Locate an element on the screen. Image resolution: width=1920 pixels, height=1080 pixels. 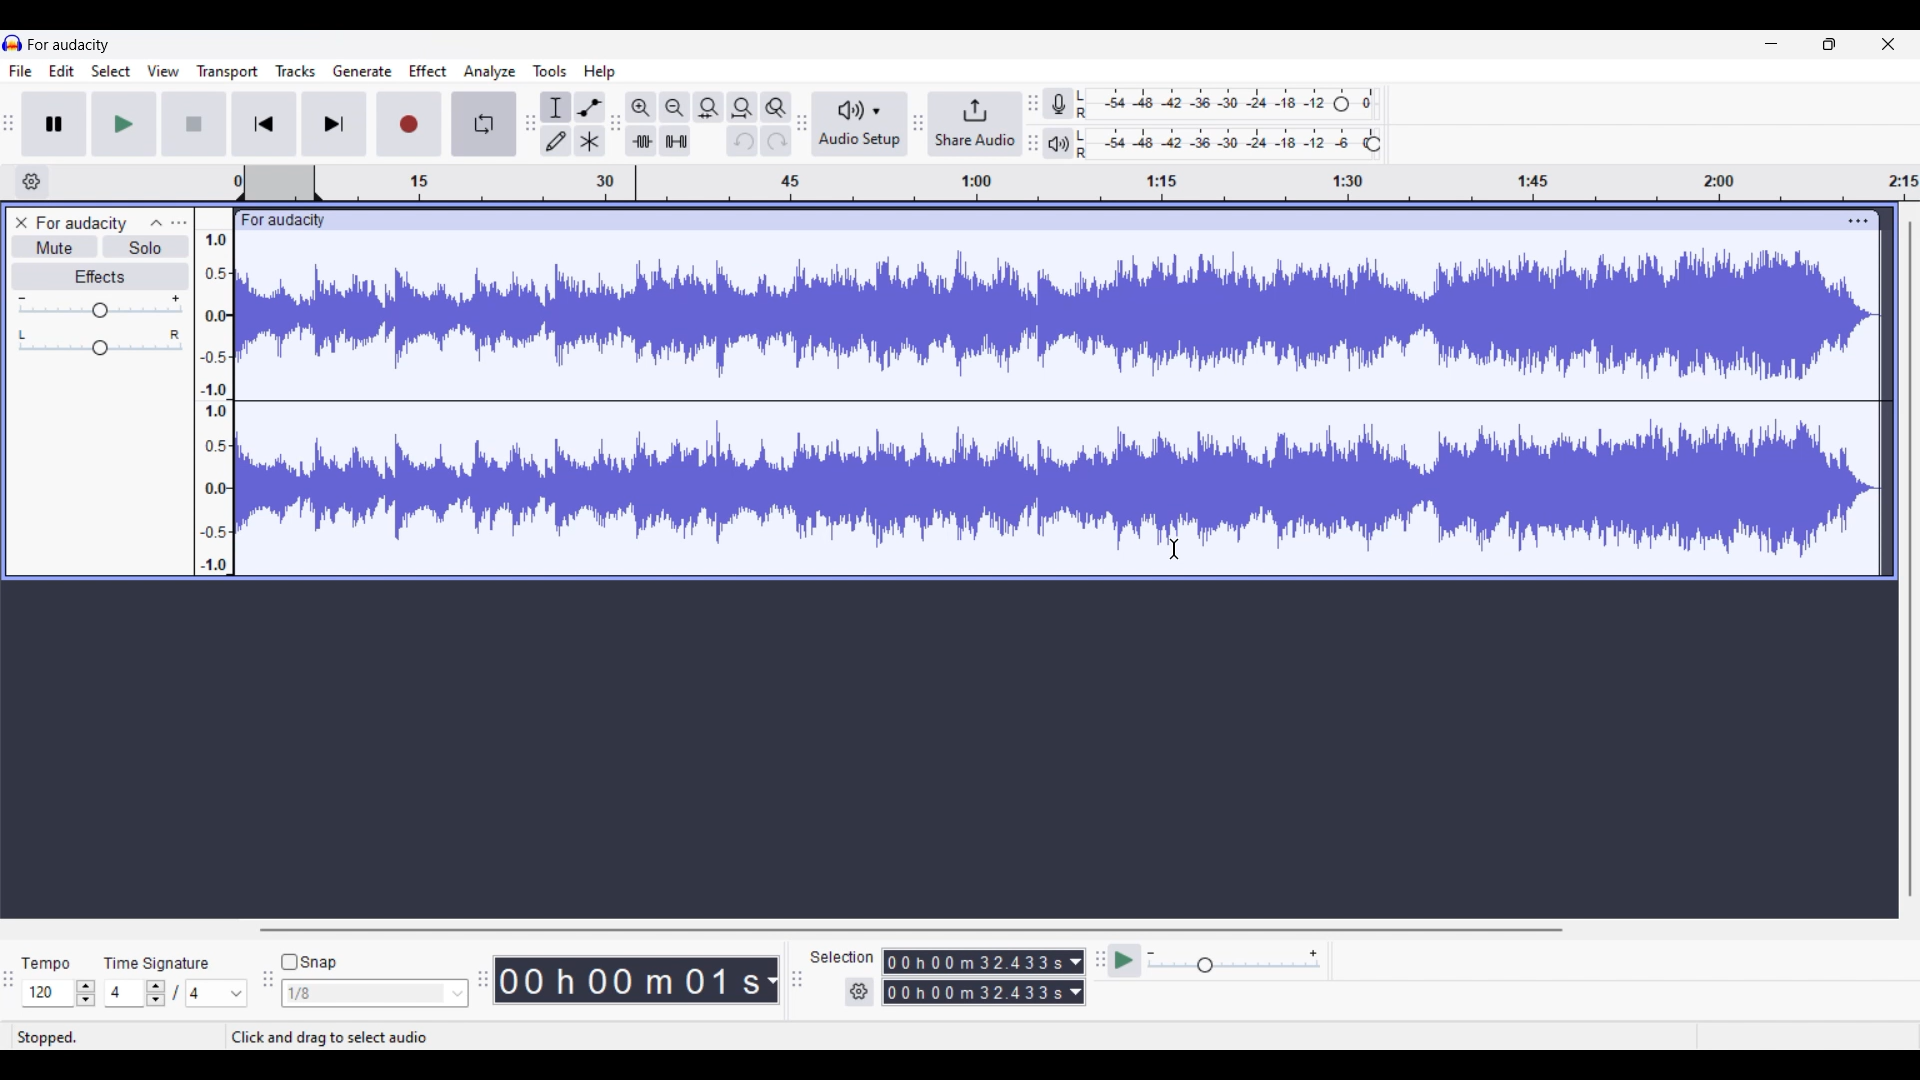
Vertical scroll bar is located at coordinates (1911, 559).